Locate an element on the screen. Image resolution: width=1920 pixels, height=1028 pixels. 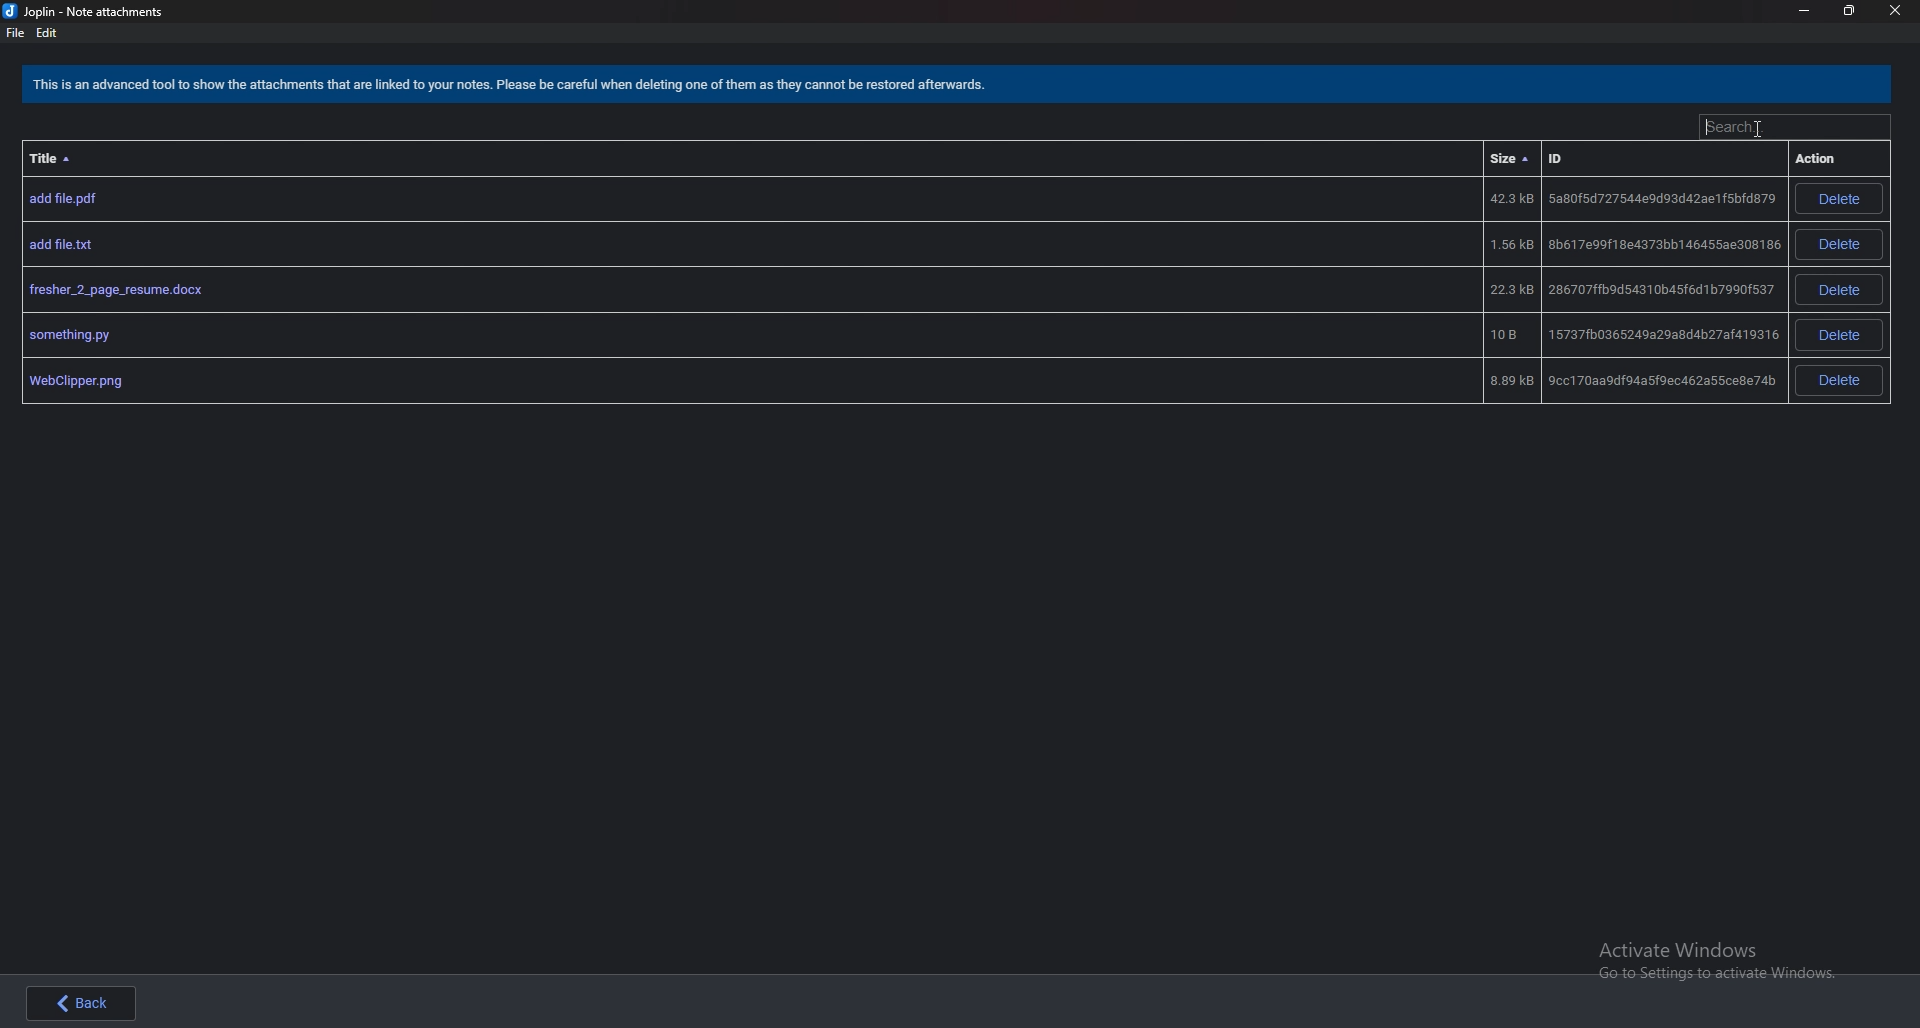
attachment is located at coordinates (900, 199).